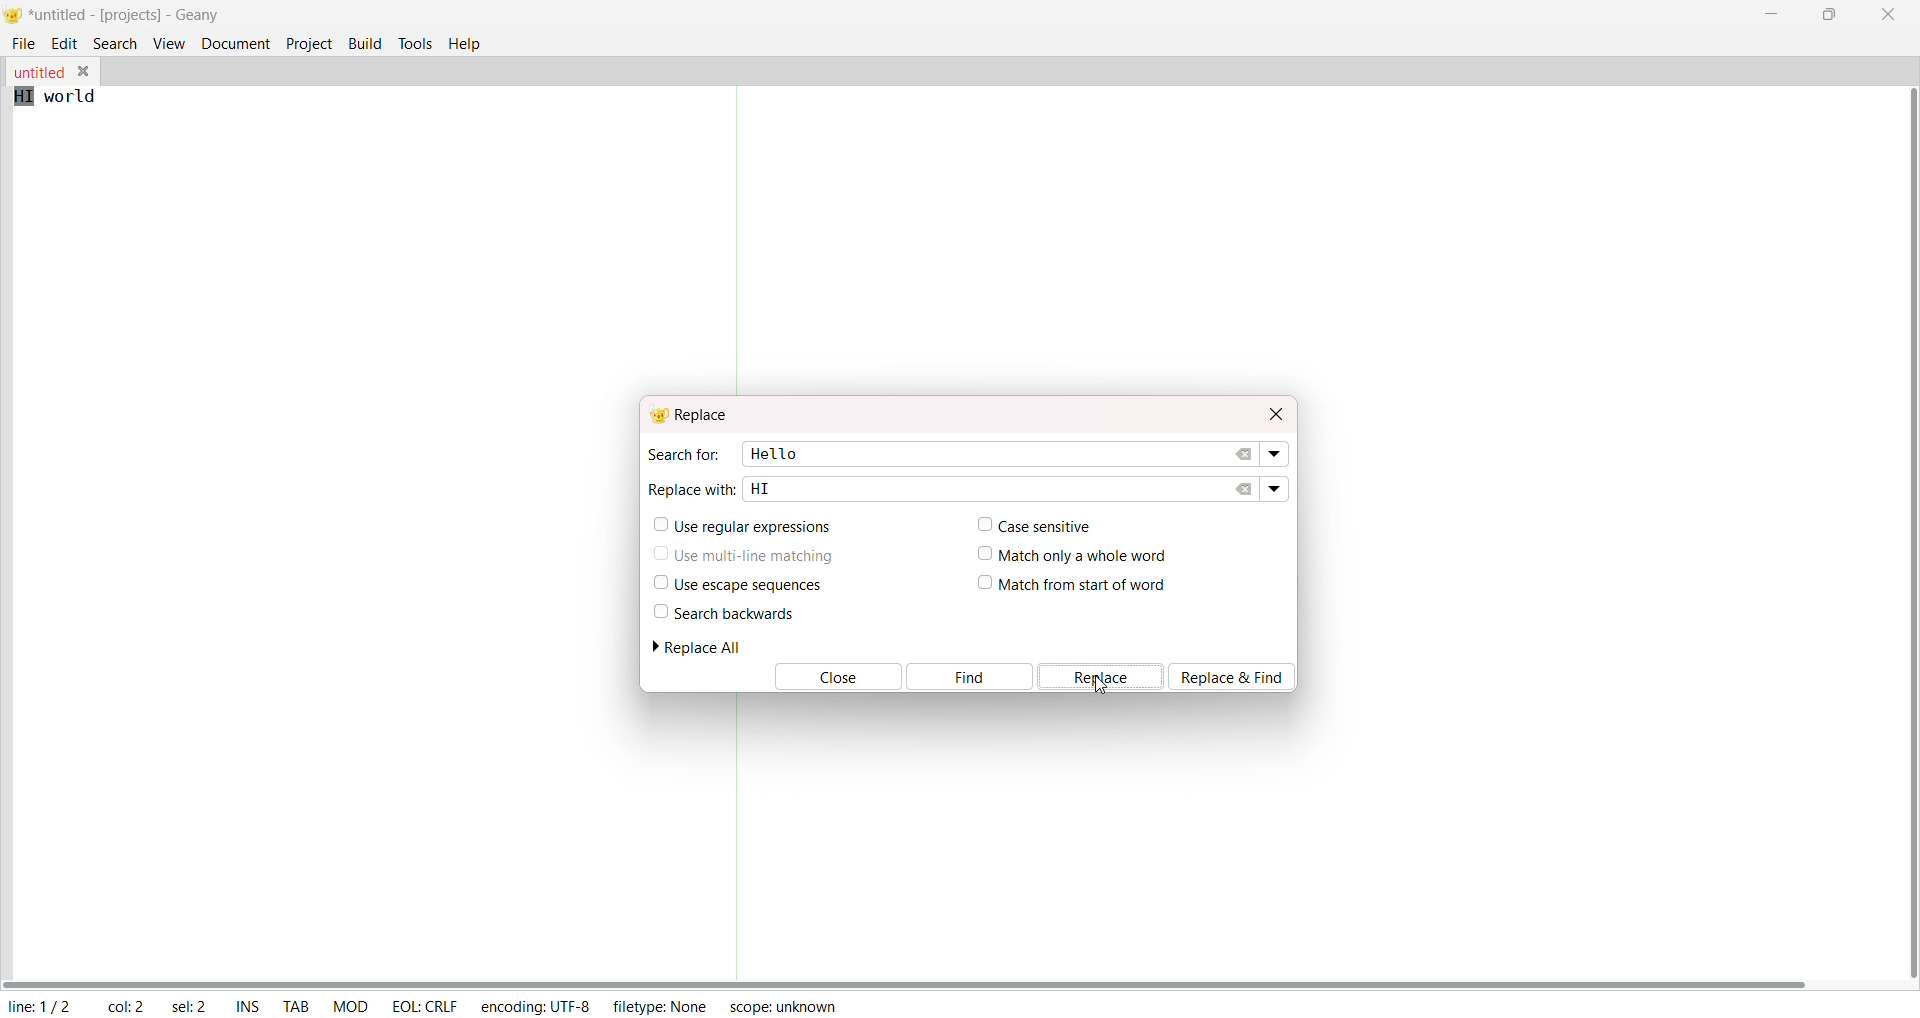 This screenshot has height=1018, width=1920. Describe the element at coordinates (835, 678) in the screenshot. I see `Close` at that location.